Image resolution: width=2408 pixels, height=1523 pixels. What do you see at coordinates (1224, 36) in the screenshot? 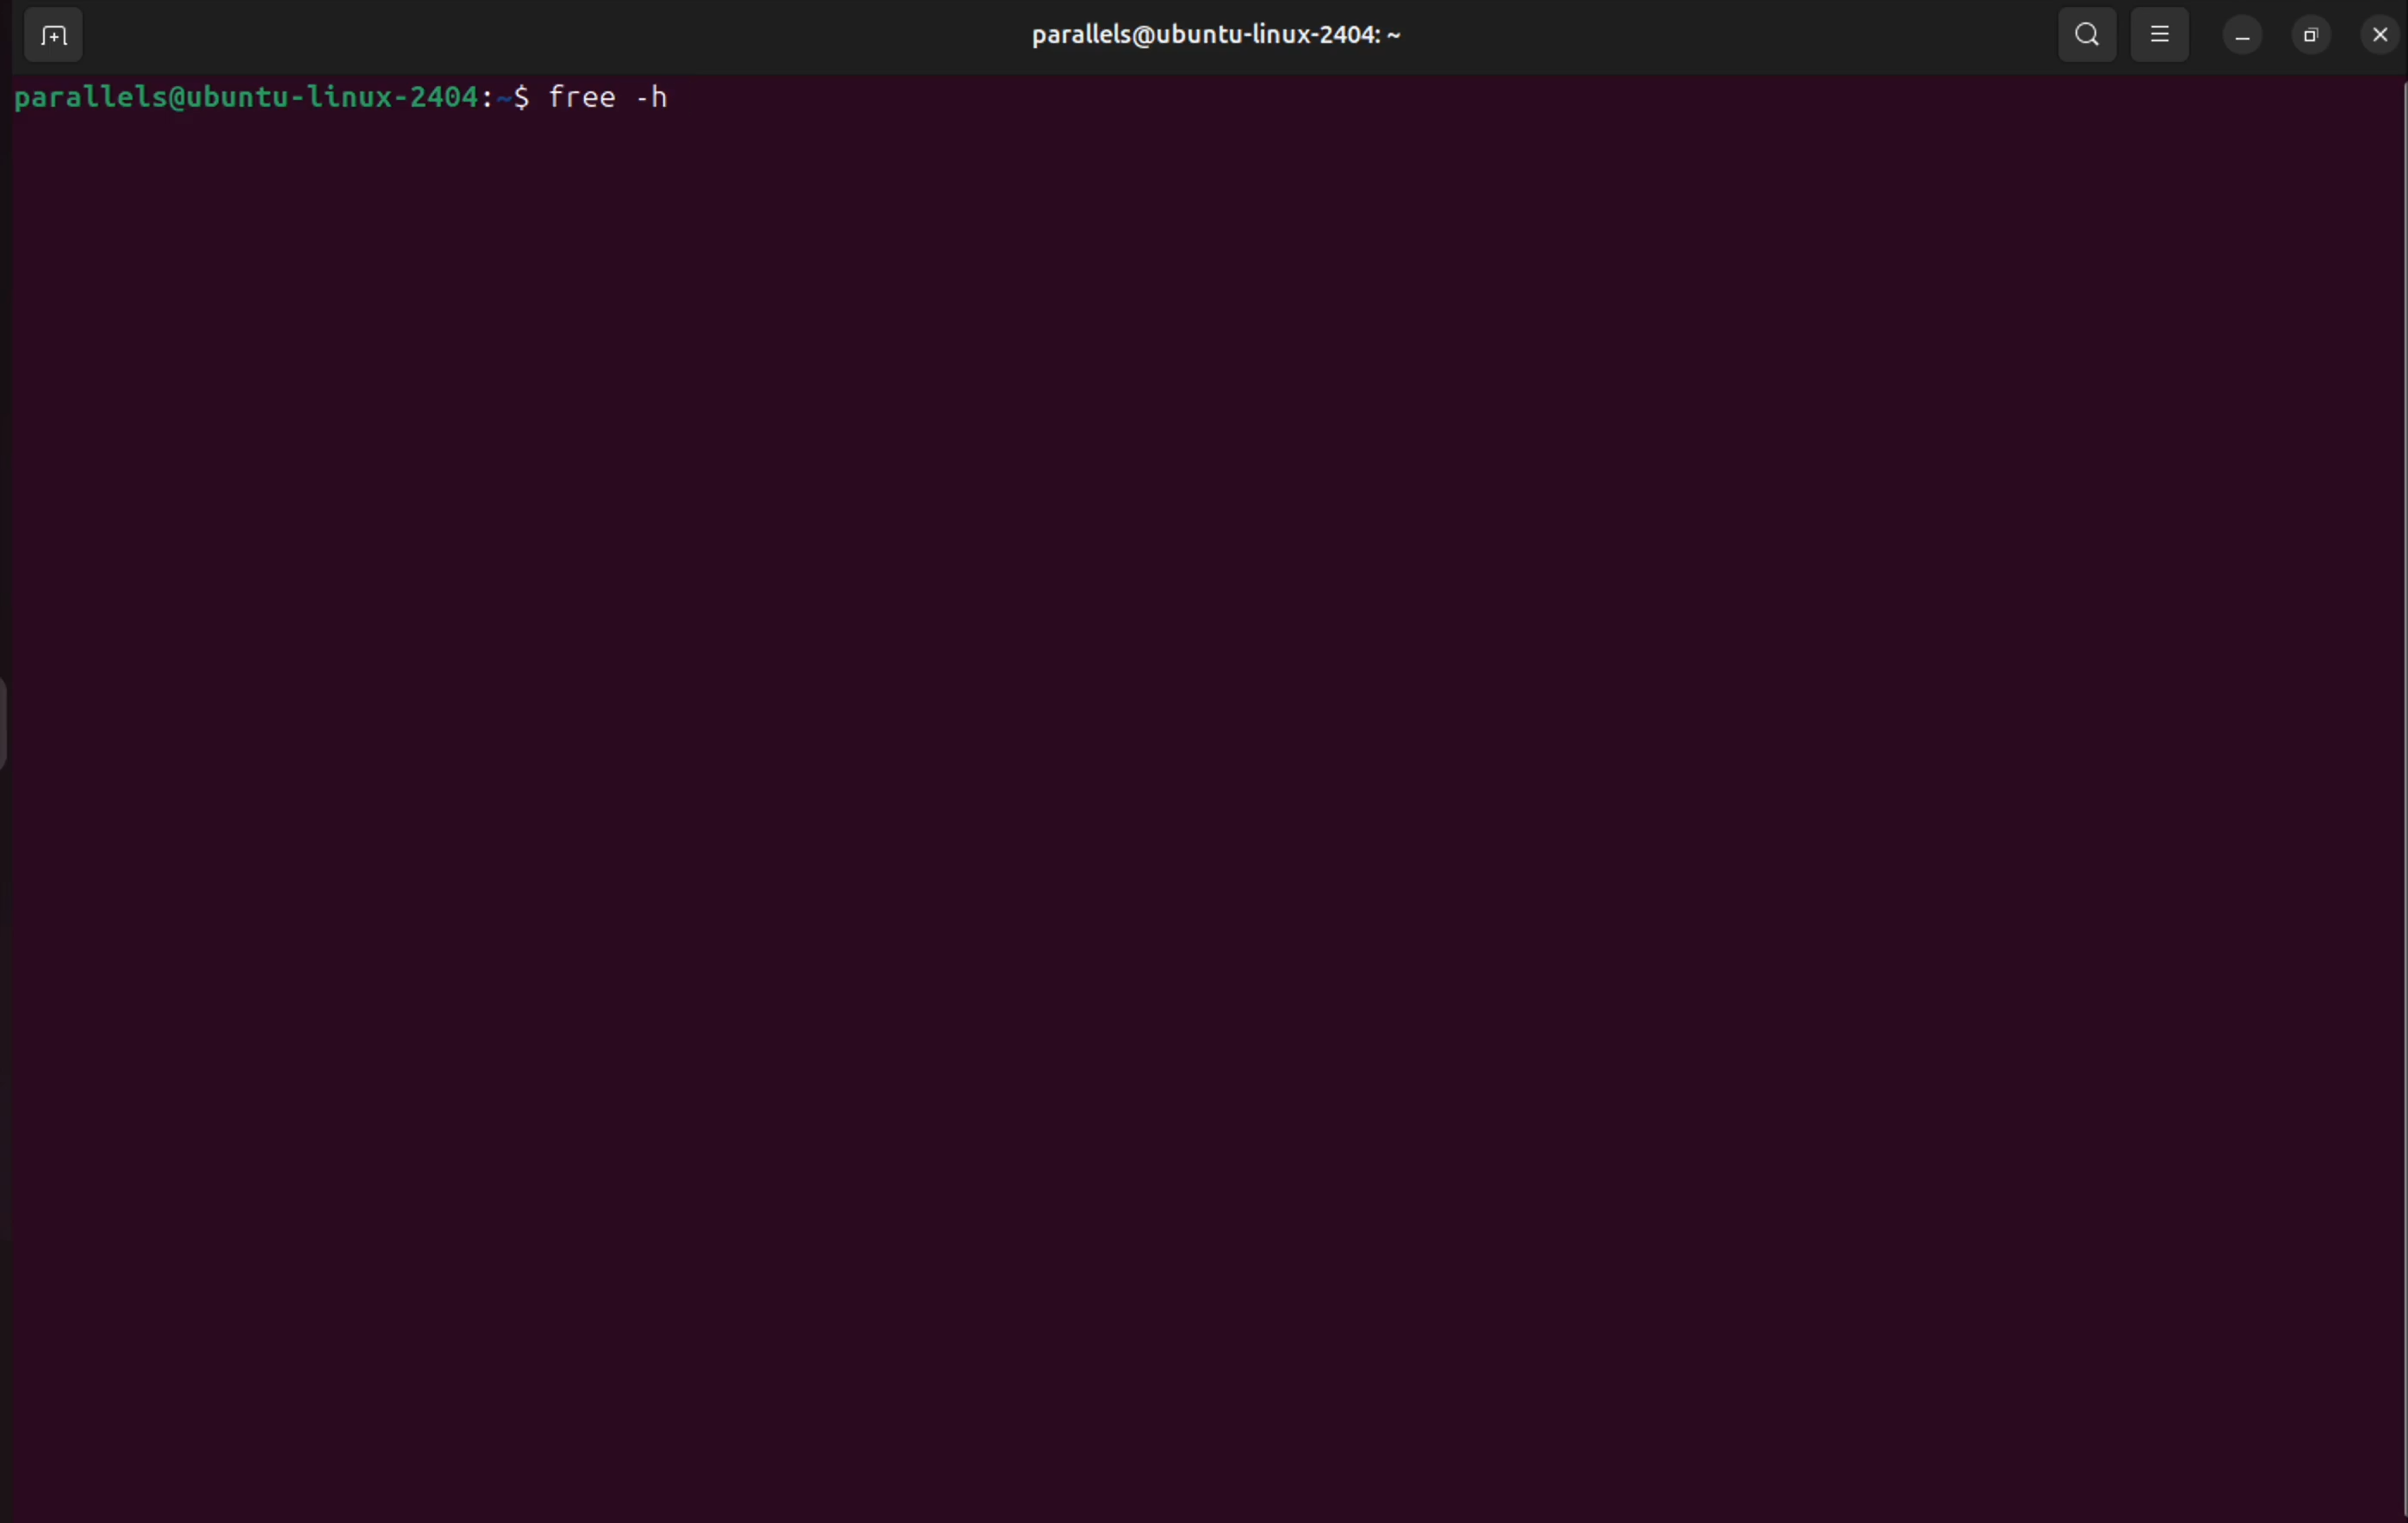
I see `parallels@ubuntu-linux-2404: ~` at bounding box center [1224, 36].